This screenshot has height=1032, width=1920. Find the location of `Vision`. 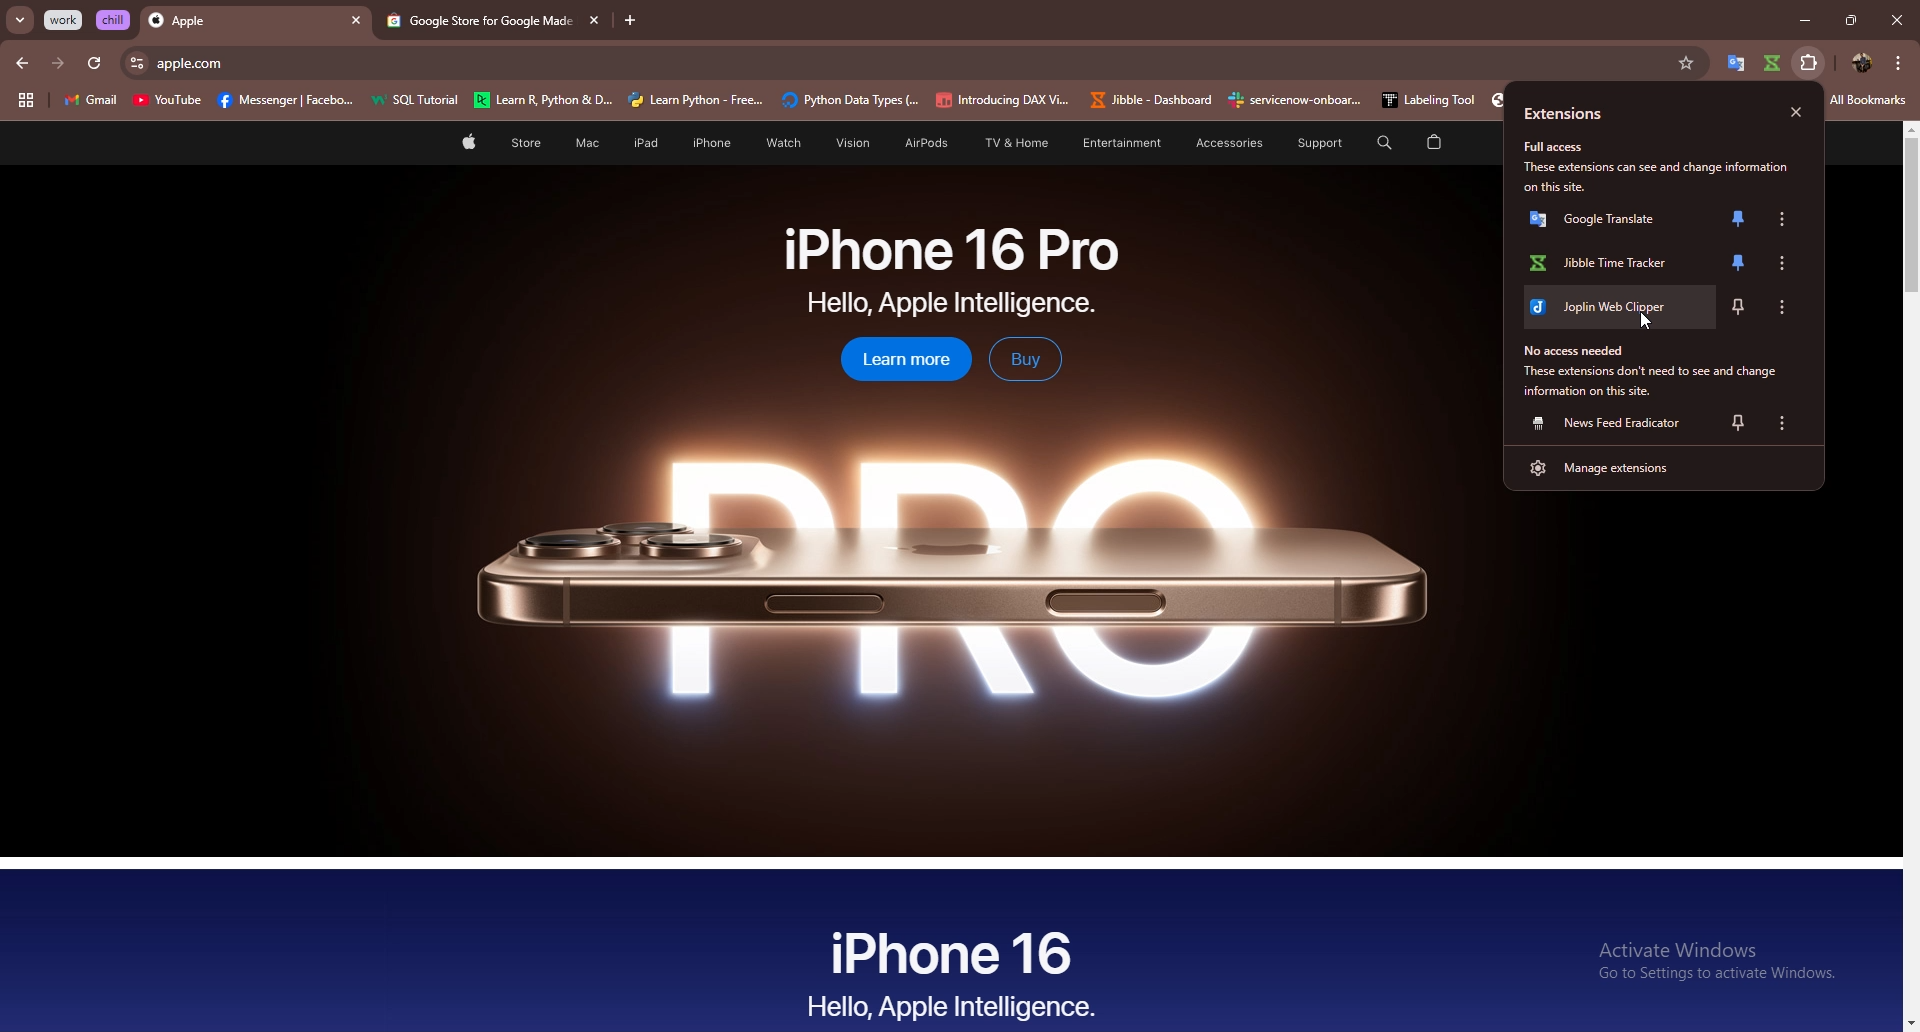

Vision is located at coordinates (846, 143).